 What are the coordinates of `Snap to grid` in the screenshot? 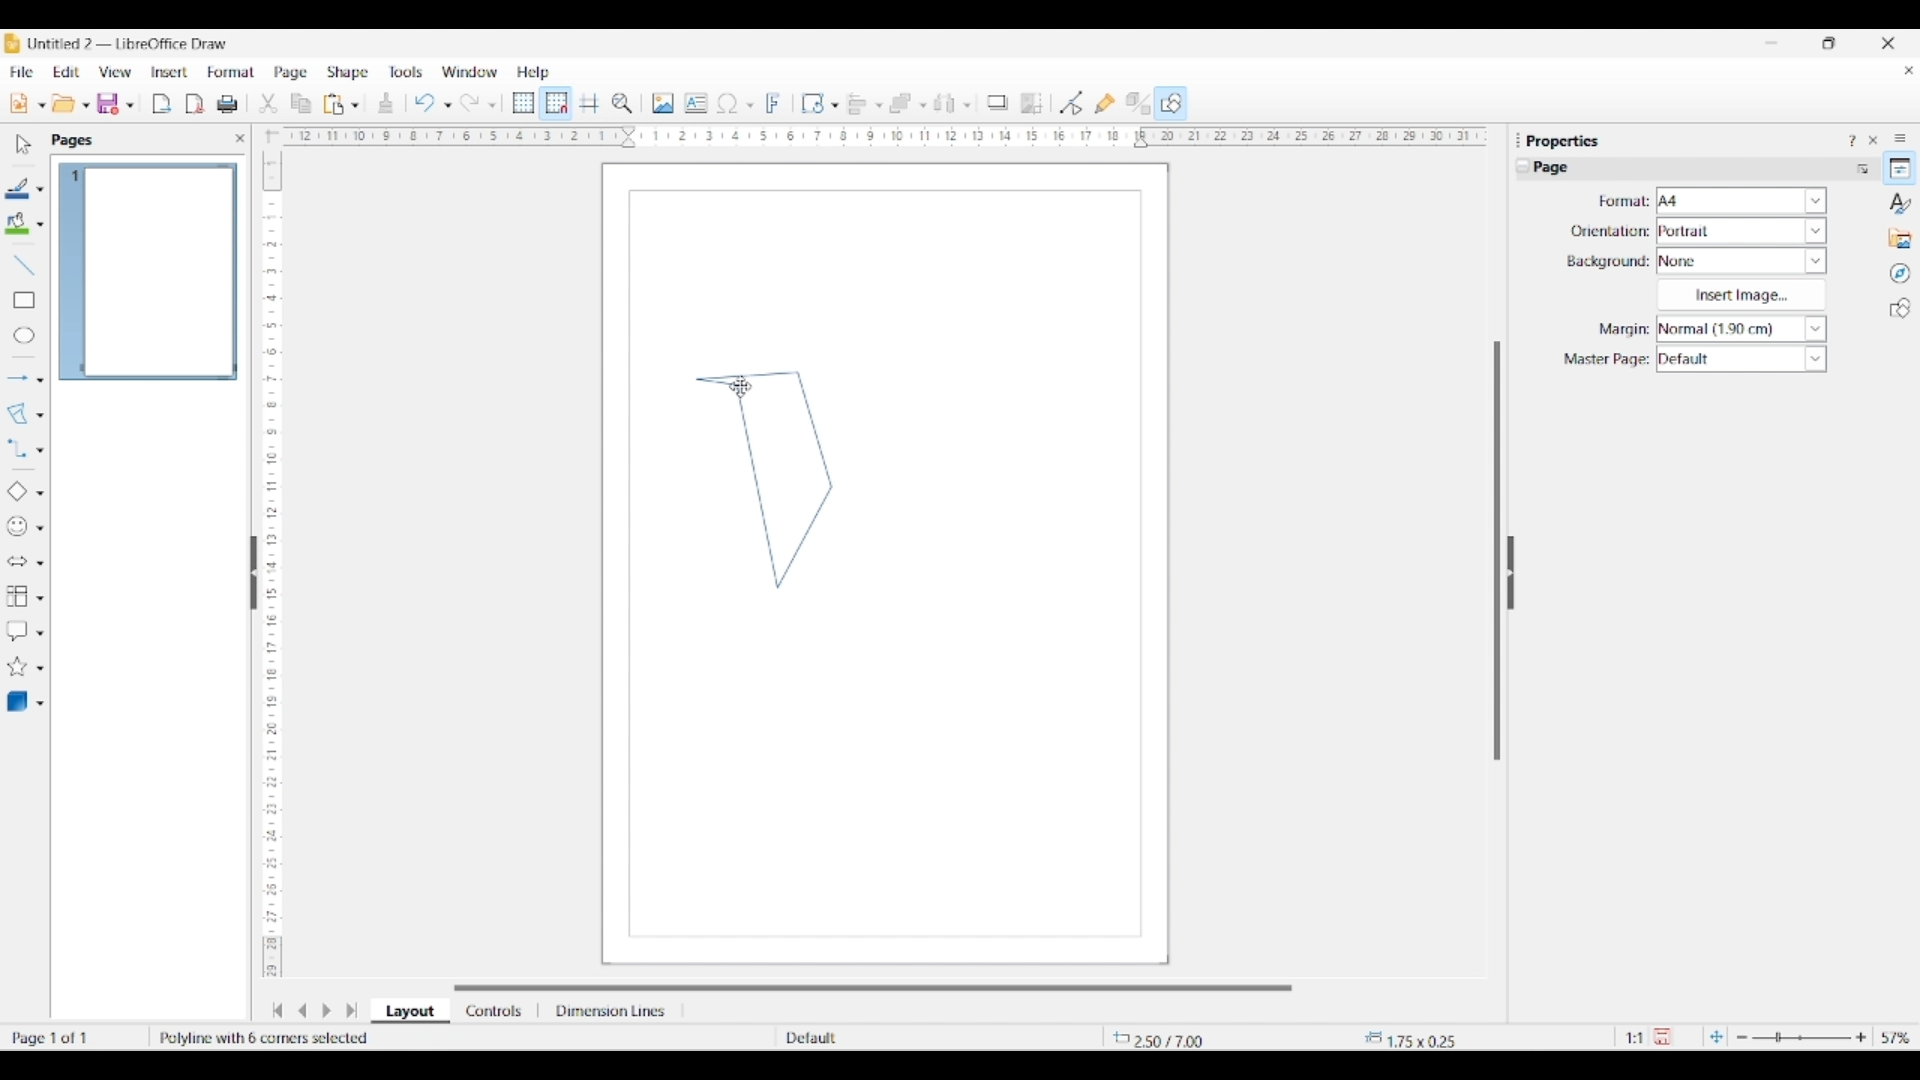 It's located at (557, 104).